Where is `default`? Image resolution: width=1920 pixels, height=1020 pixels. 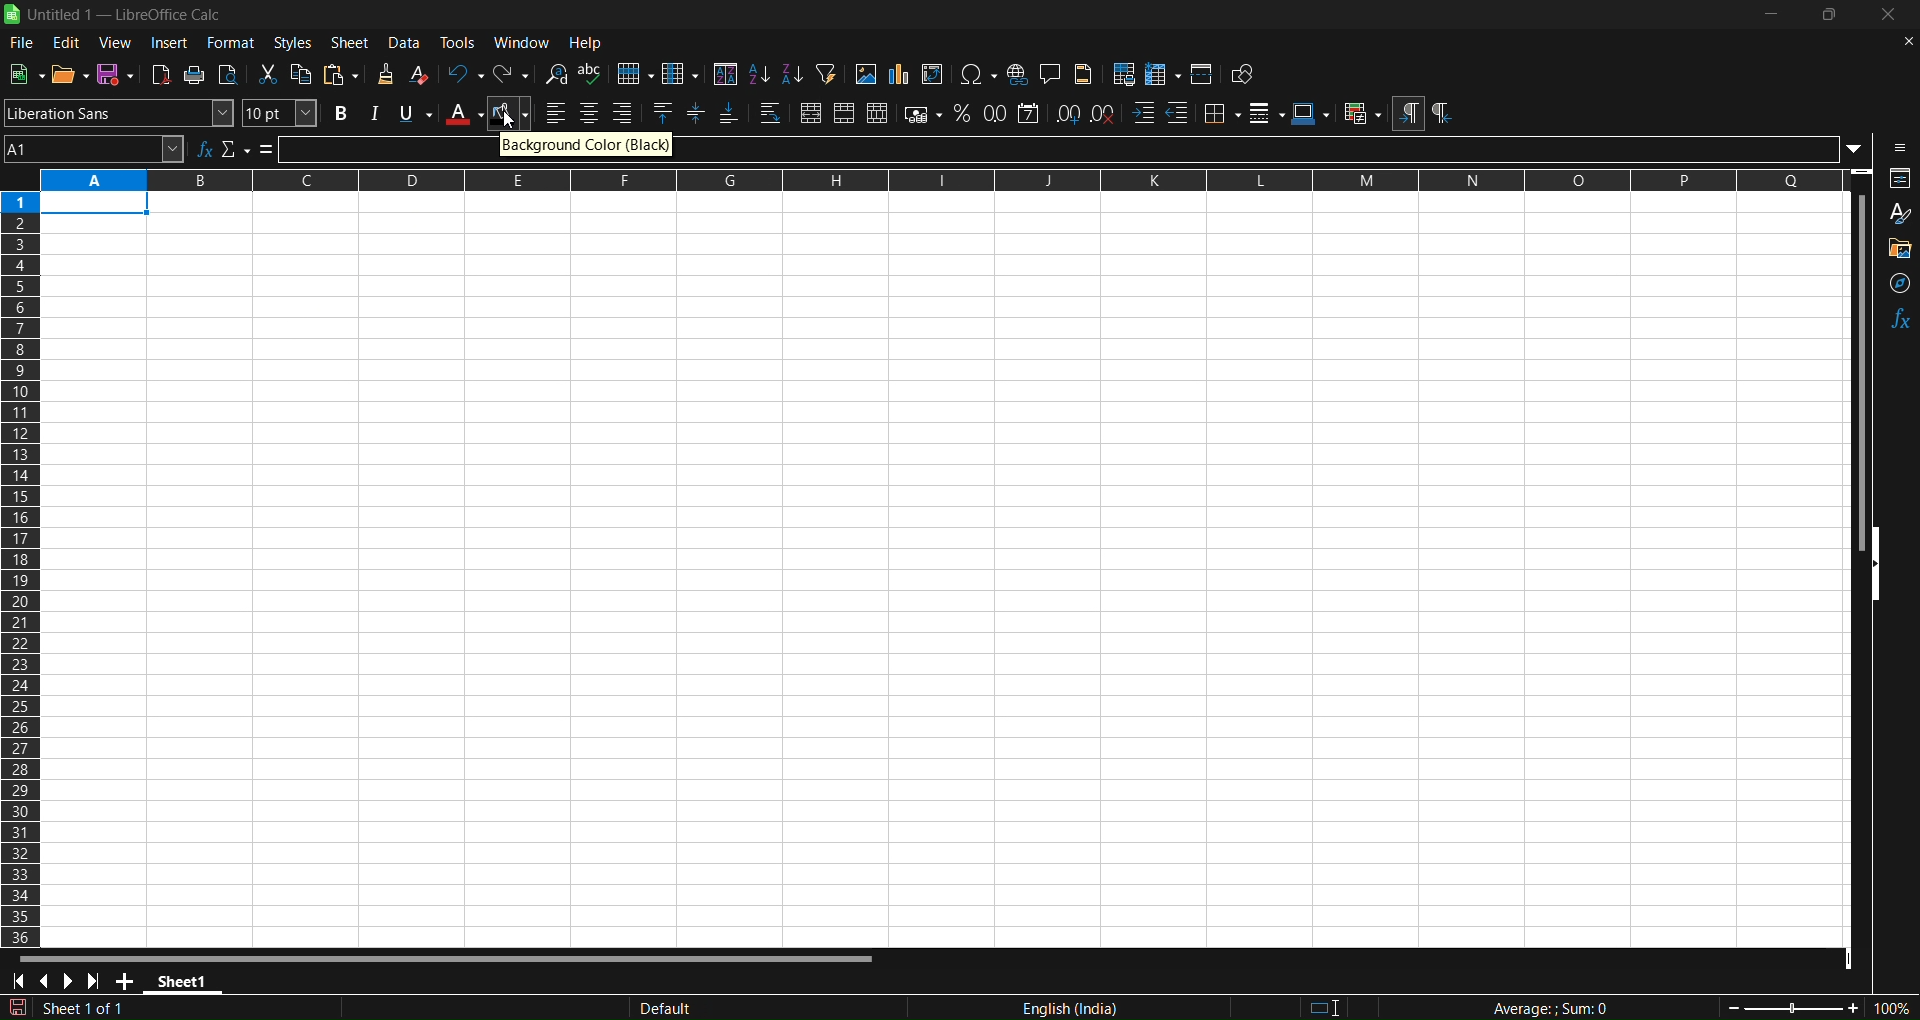 default is located at coordinates (763, 1003).